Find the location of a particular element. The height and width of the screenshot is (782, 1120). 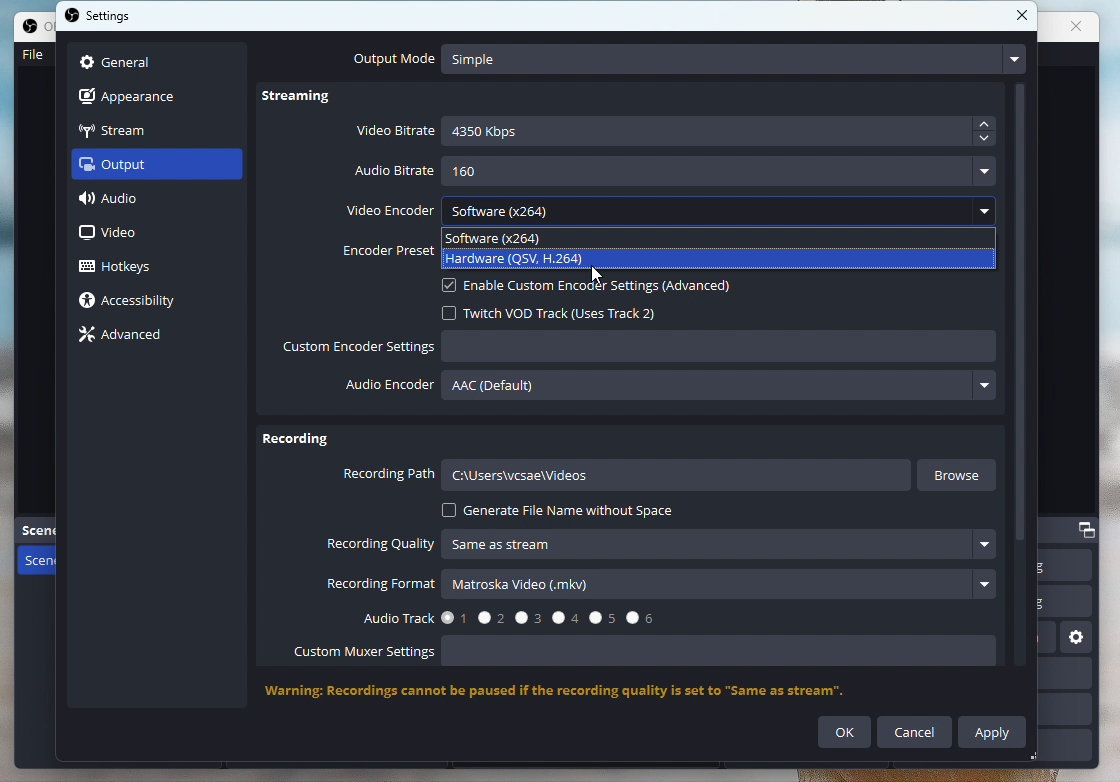

Audio Encoder is located at coordinates (673, 390).